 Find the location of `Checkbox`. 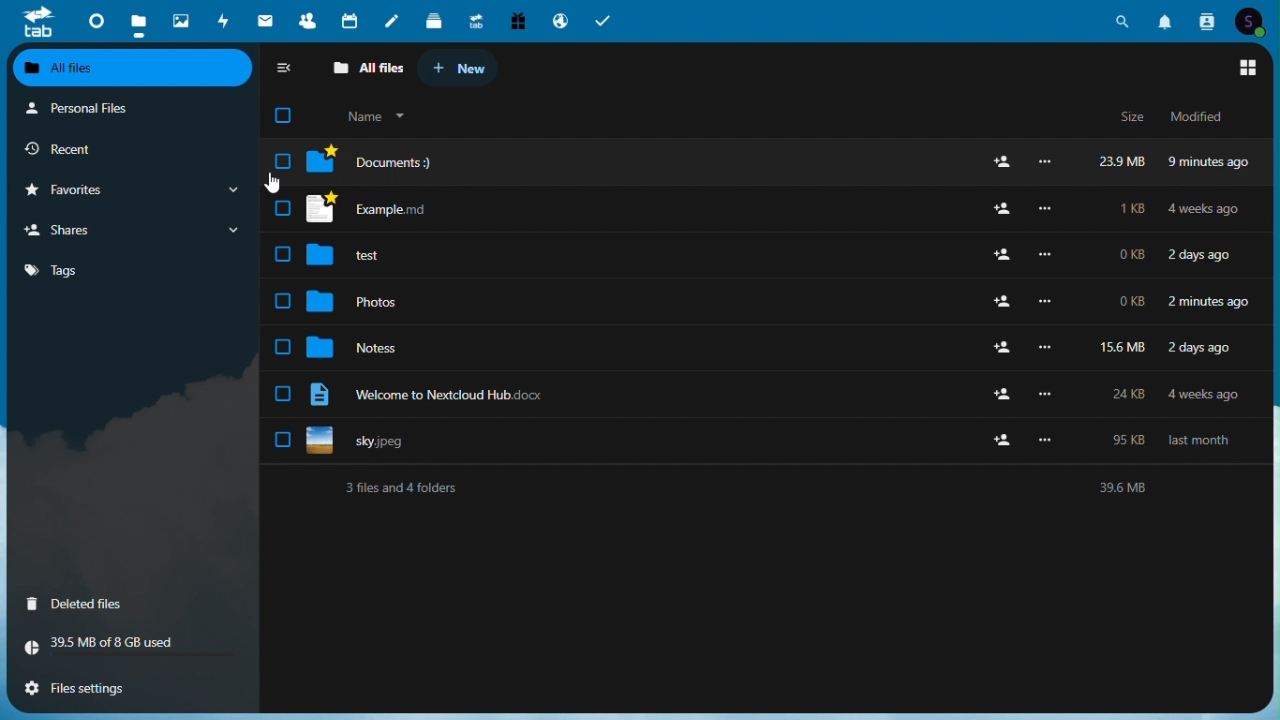

Checkbox is located at coordinates (276, 114).